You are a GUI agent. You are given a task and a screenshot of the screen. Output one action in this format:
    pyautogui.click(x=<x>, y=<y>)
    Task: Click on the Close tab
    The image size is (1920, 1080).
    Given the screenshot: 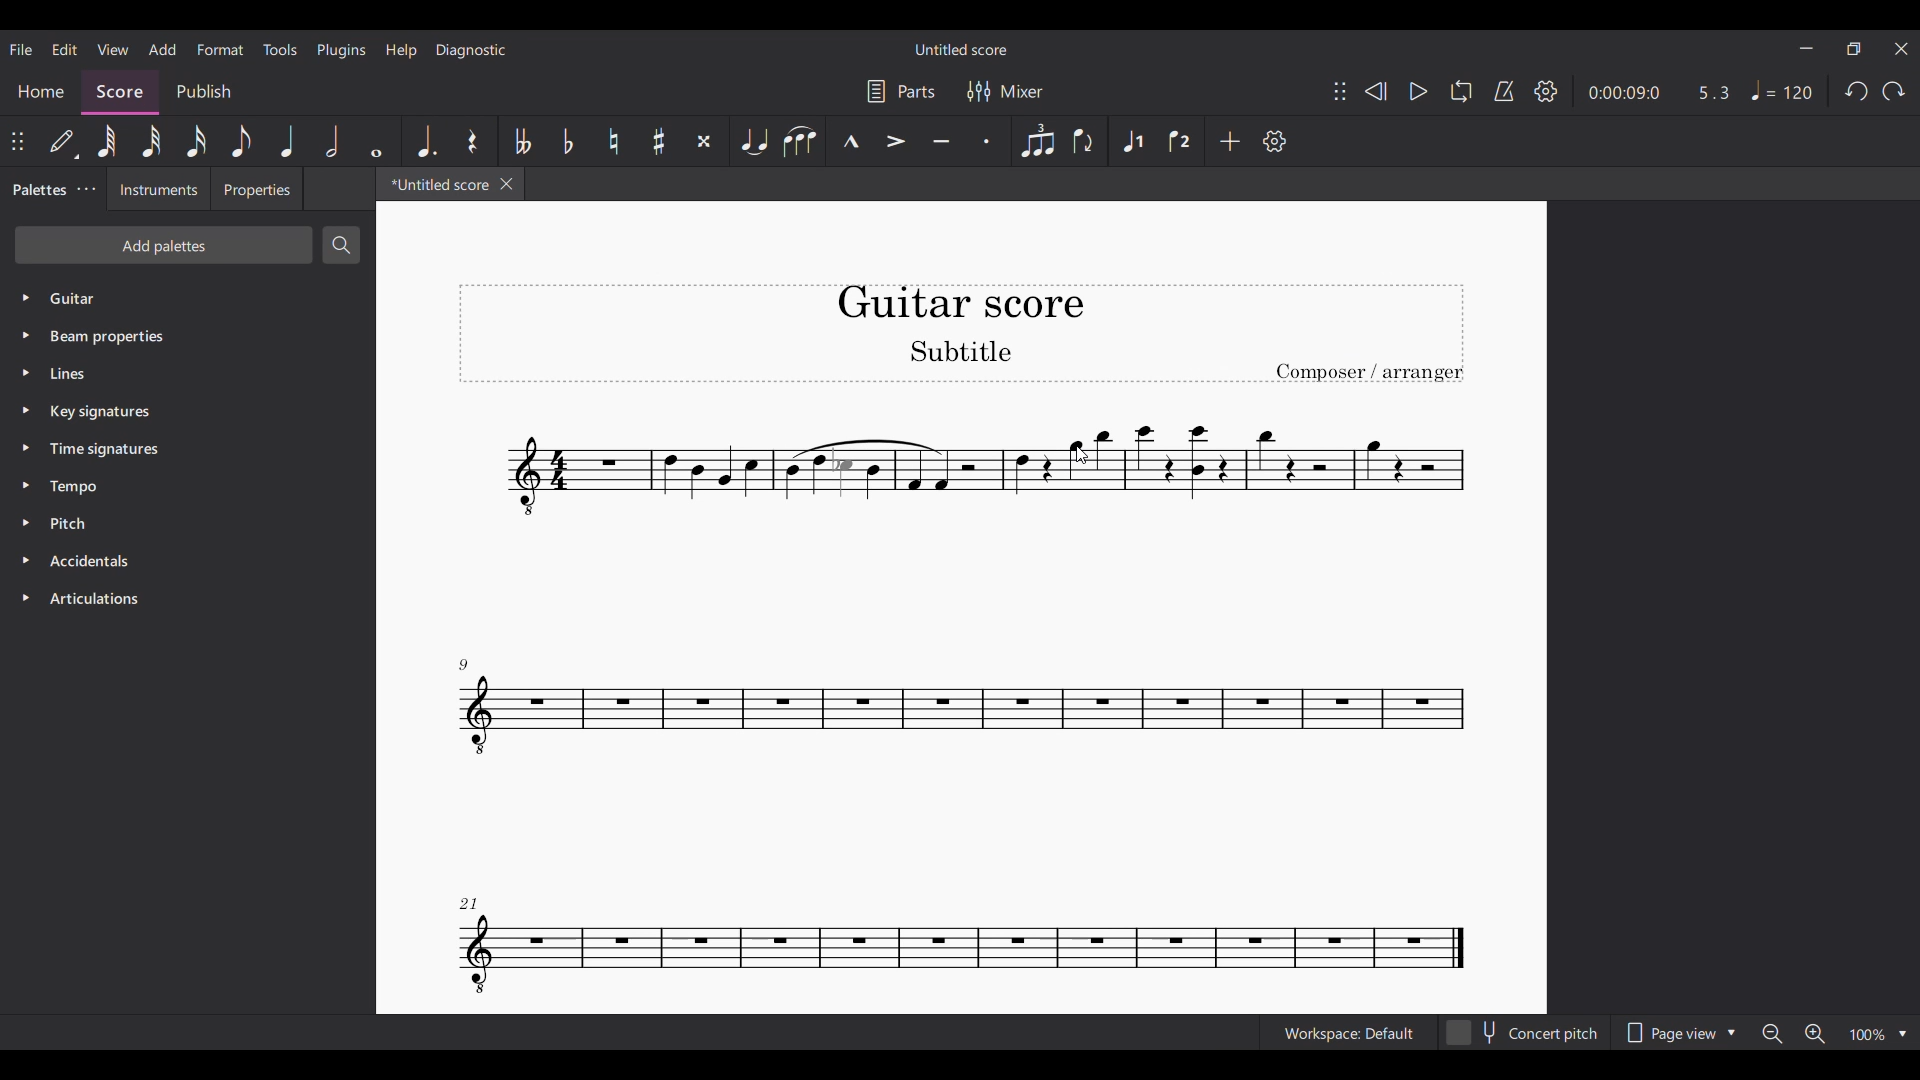 What is the action you would take?
    pyautogui.click(x=507, y=184)
    